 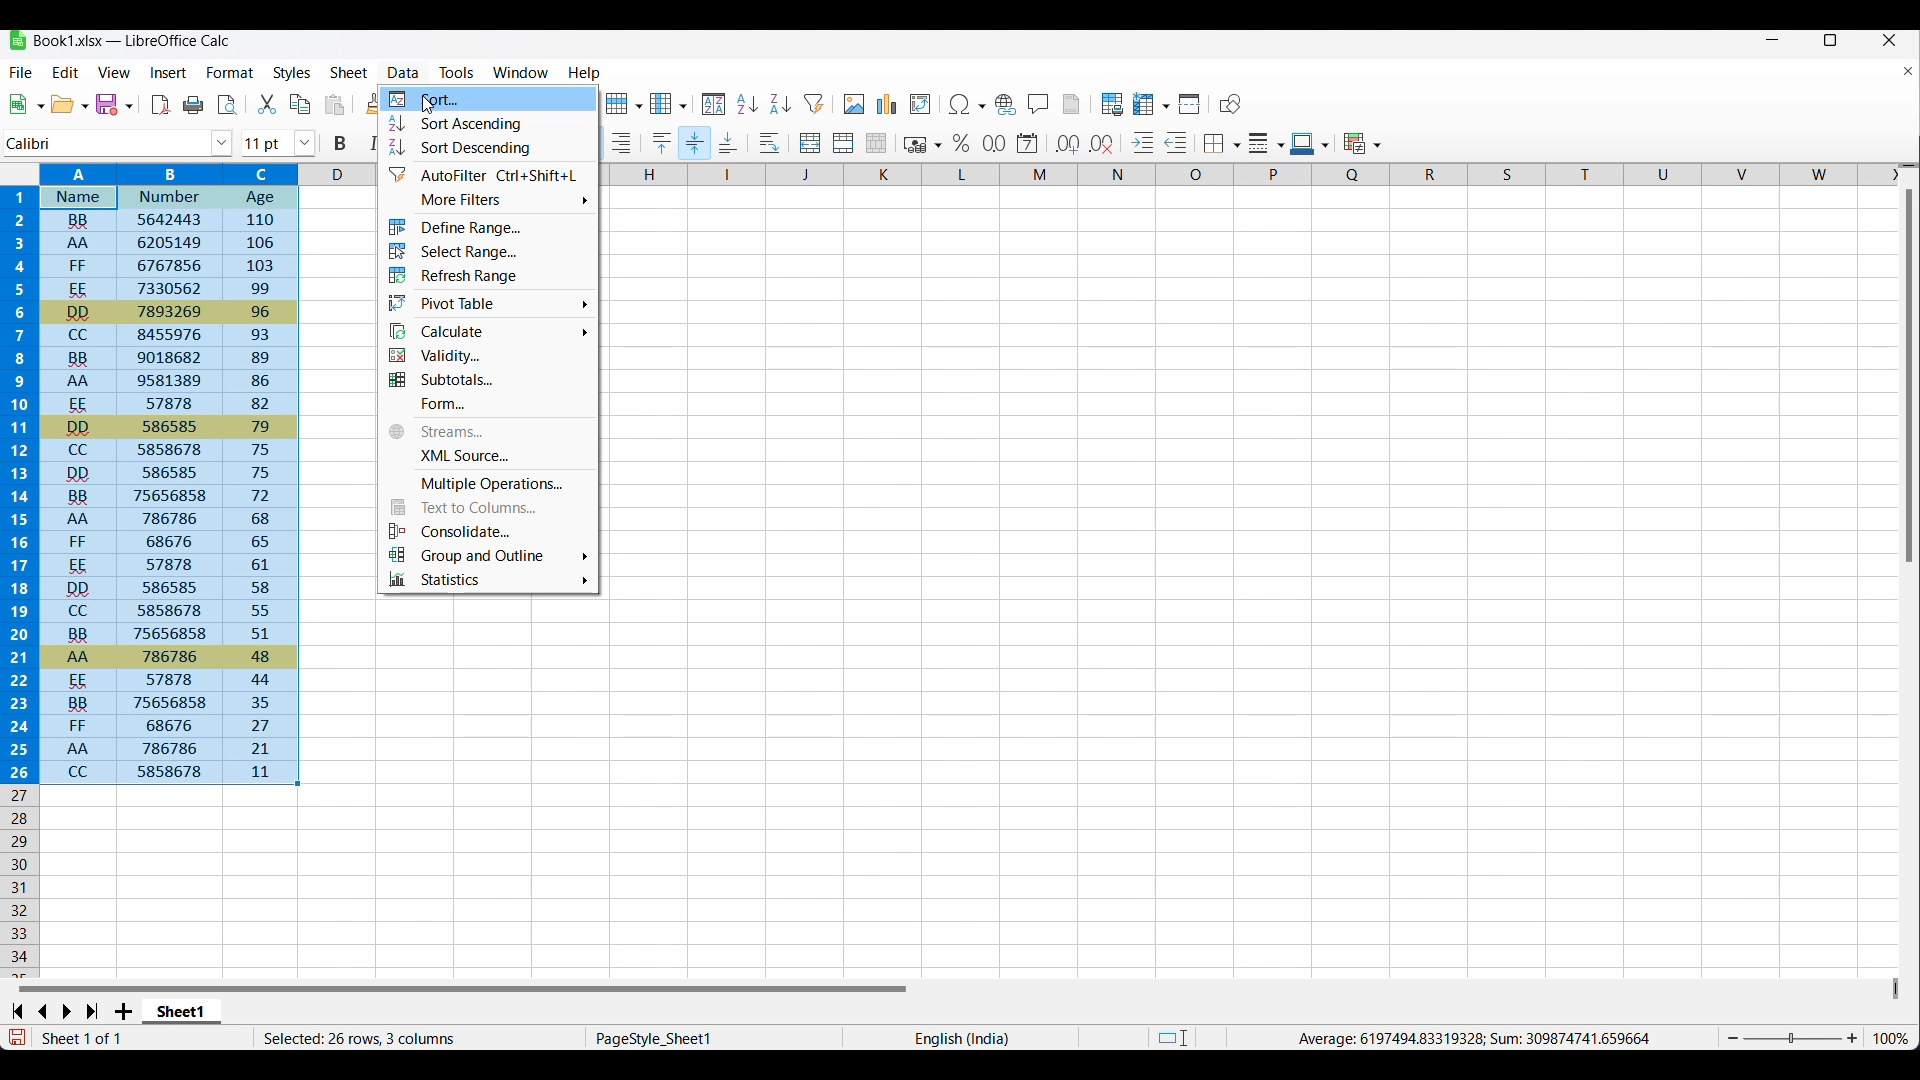 What do you see at coordinates (1852, 1038) in the screenshot?
I see `Zoom in` at bounding box center [1852, 1038].